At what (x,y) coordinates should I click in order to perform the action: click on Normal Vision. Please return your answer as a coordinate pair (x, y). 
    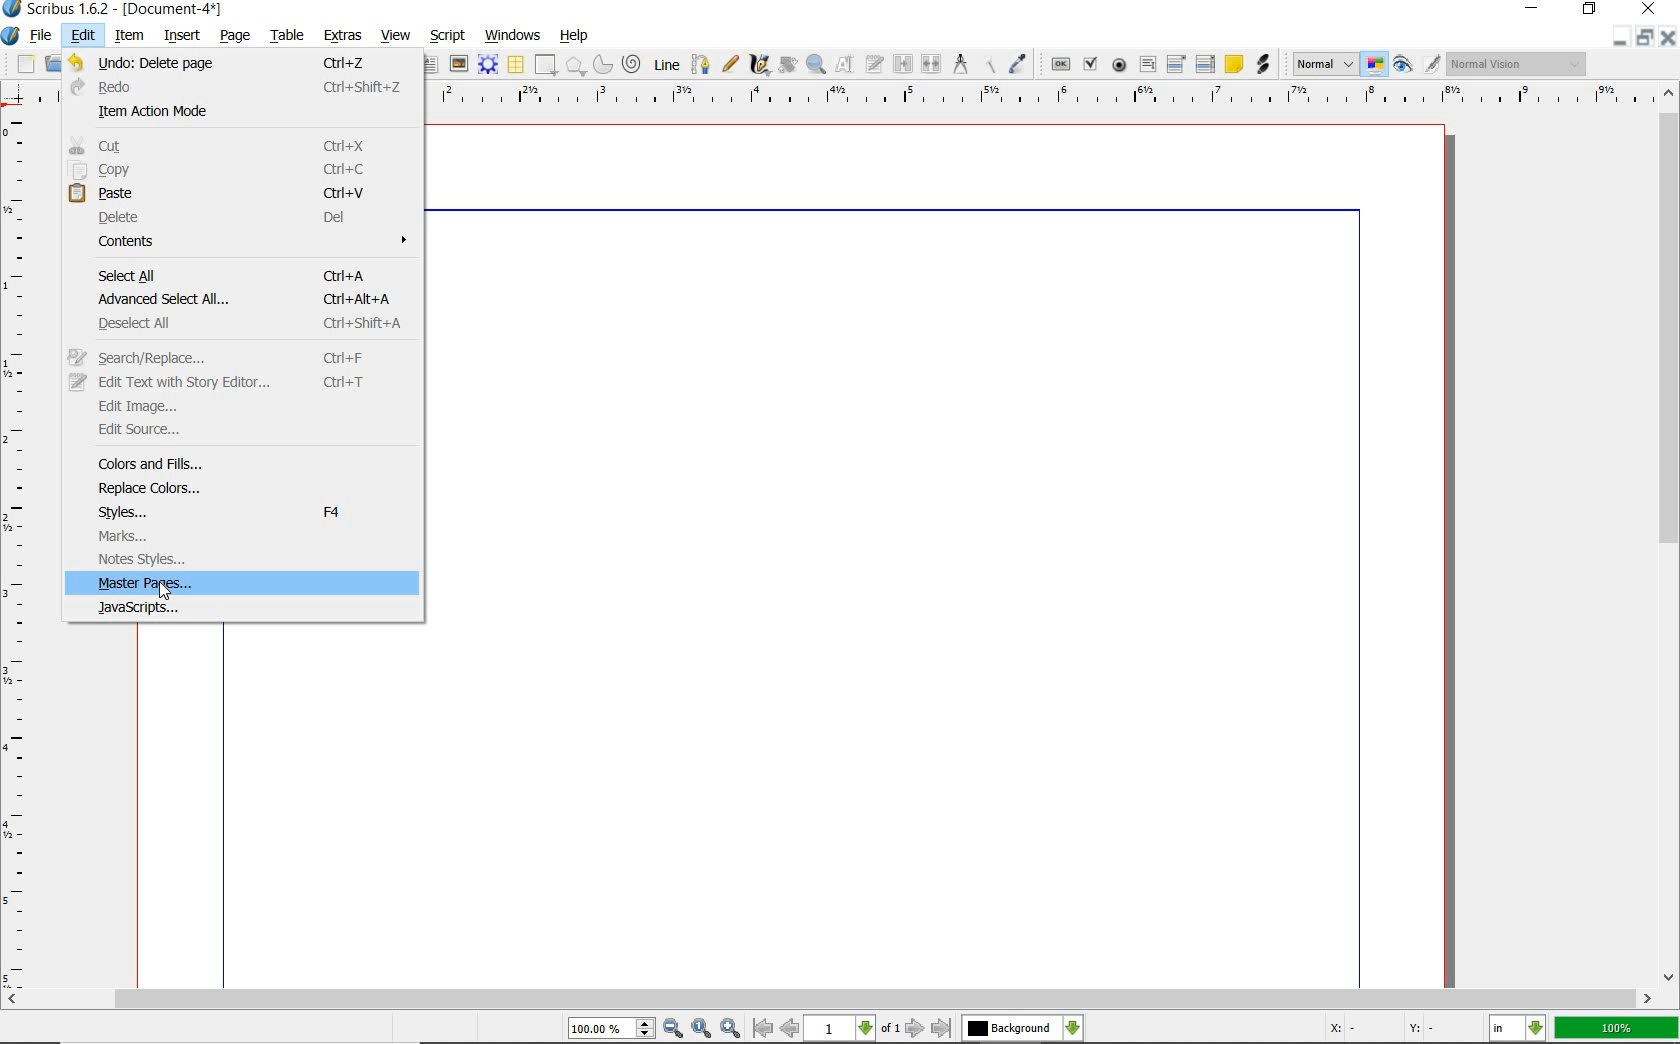
    Looking at the image, I should click on (1518, 66).